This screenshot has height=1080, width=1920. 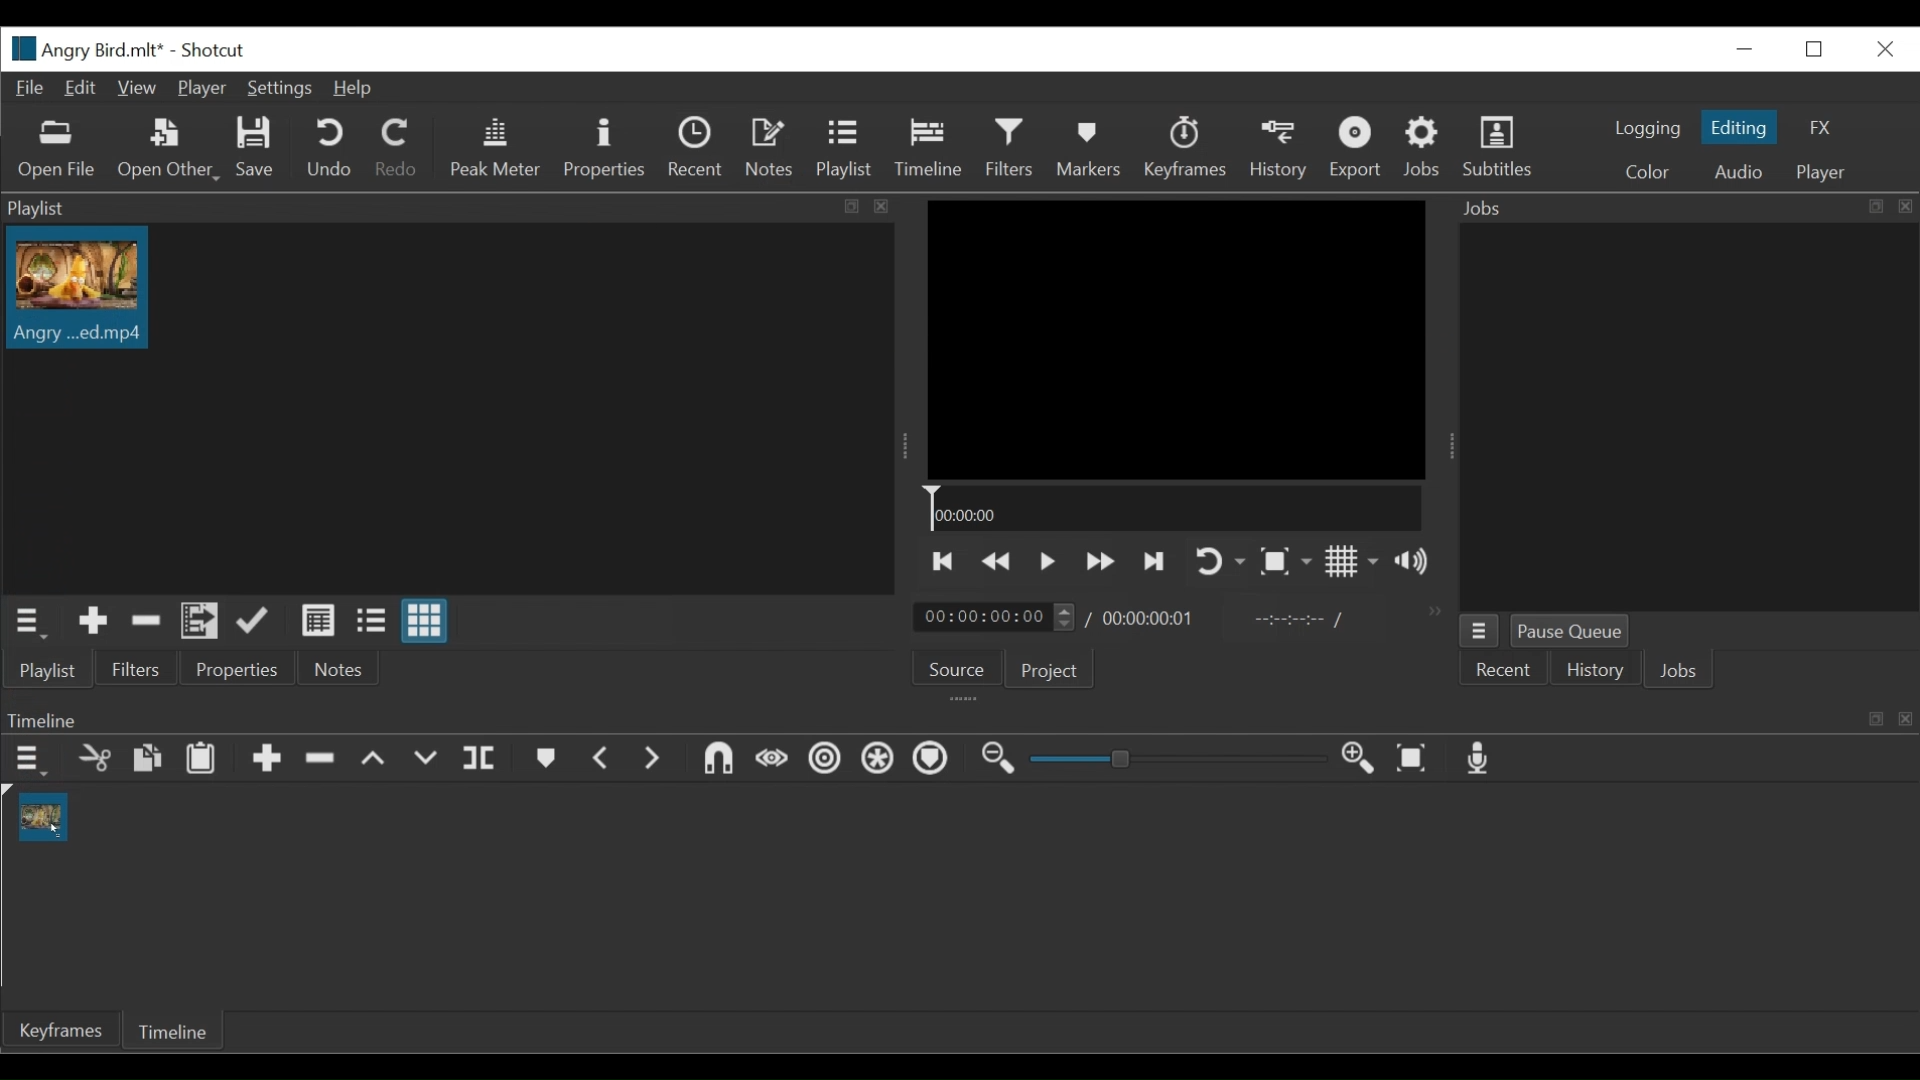 What do you see at coordinates (201, 621) in the screenshot?
I see `Add the playlist to` at bounding box center [201, 621].